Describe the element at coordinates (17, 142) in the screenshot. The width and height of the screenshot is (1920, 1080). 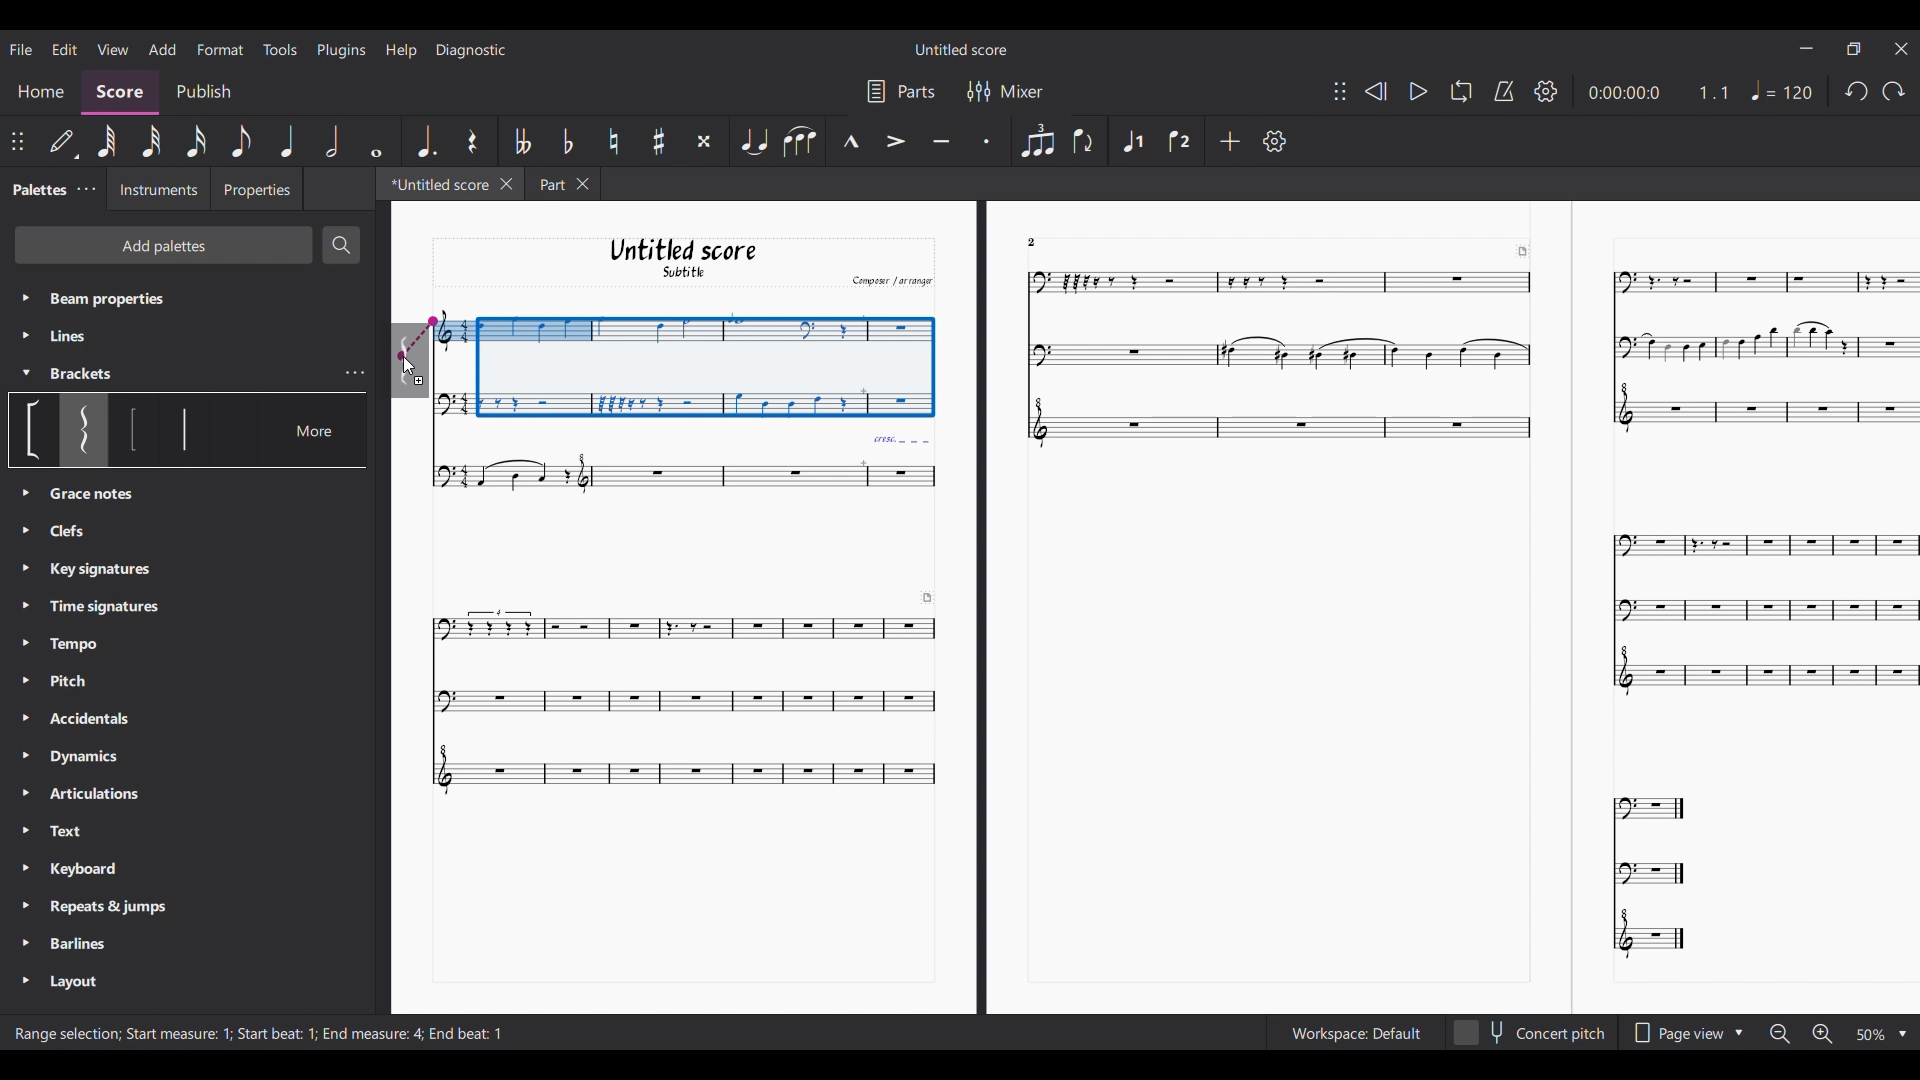
I see `Change position` at that location.